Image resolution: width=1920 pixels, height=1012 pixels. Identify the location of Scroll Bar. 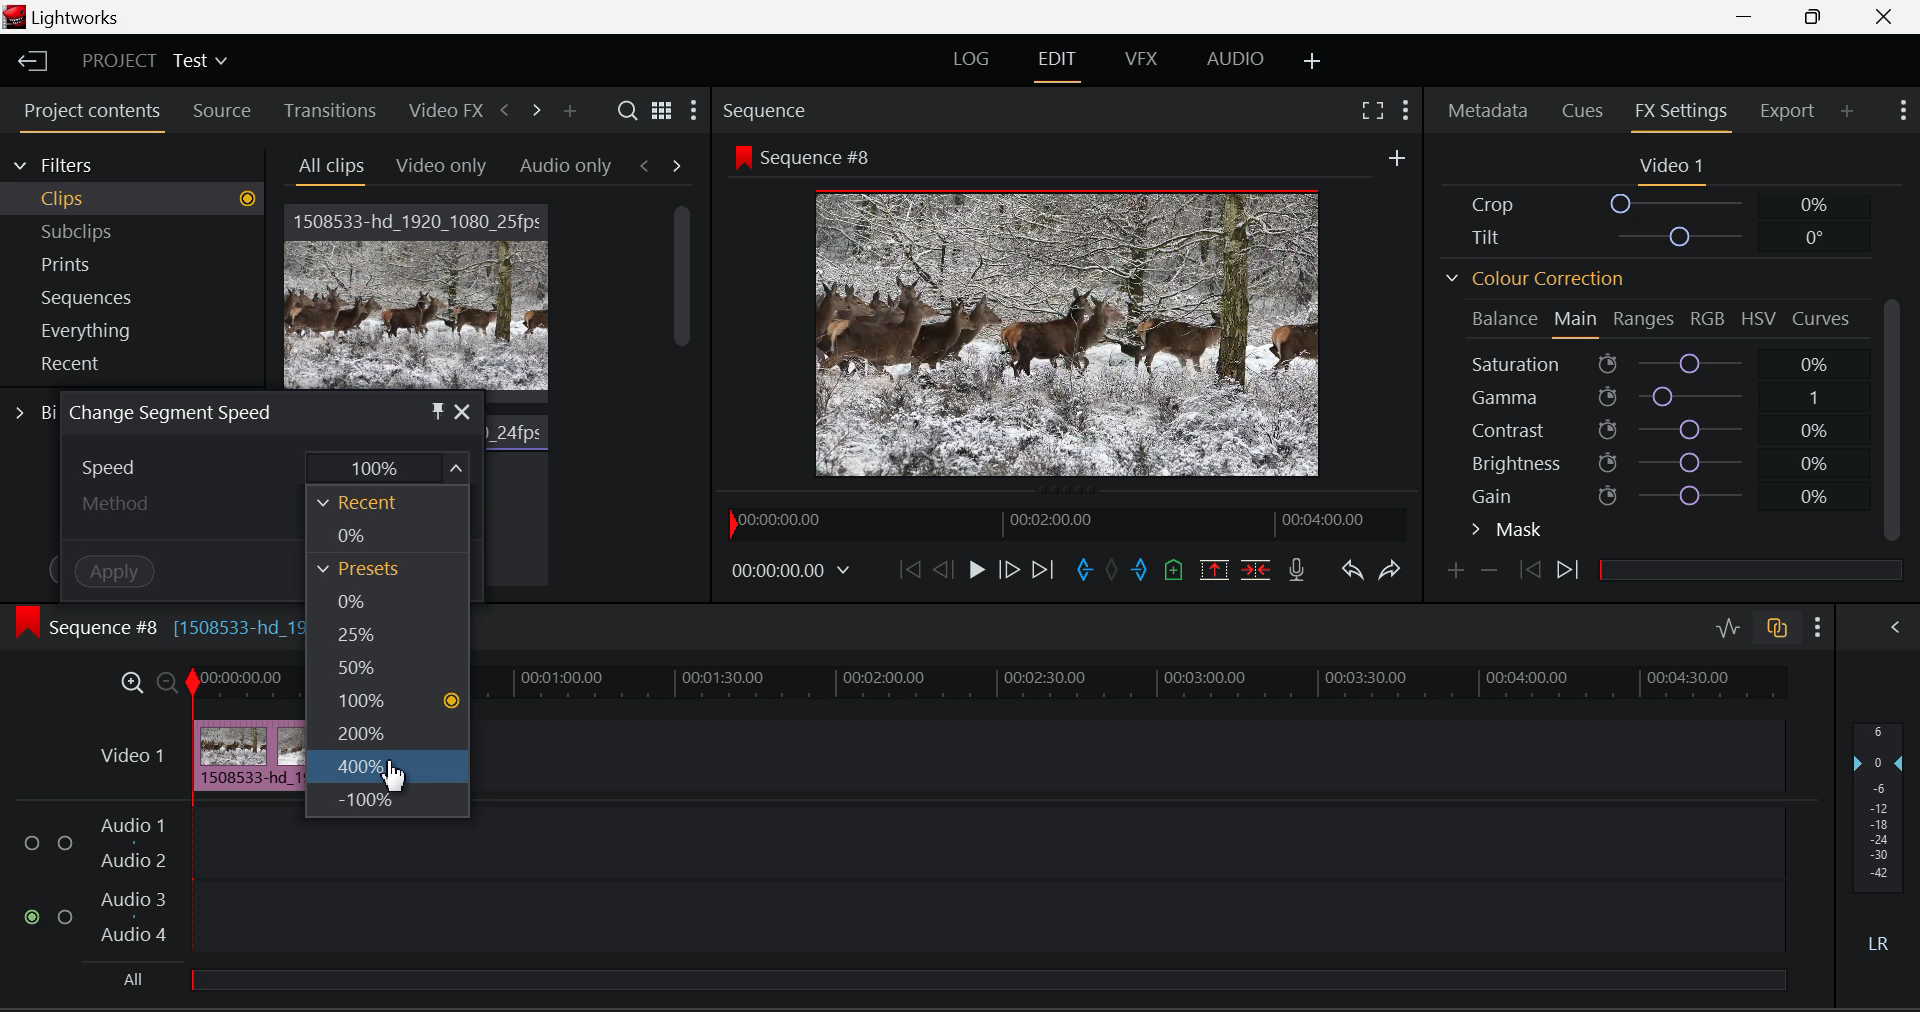
(1891, 422).